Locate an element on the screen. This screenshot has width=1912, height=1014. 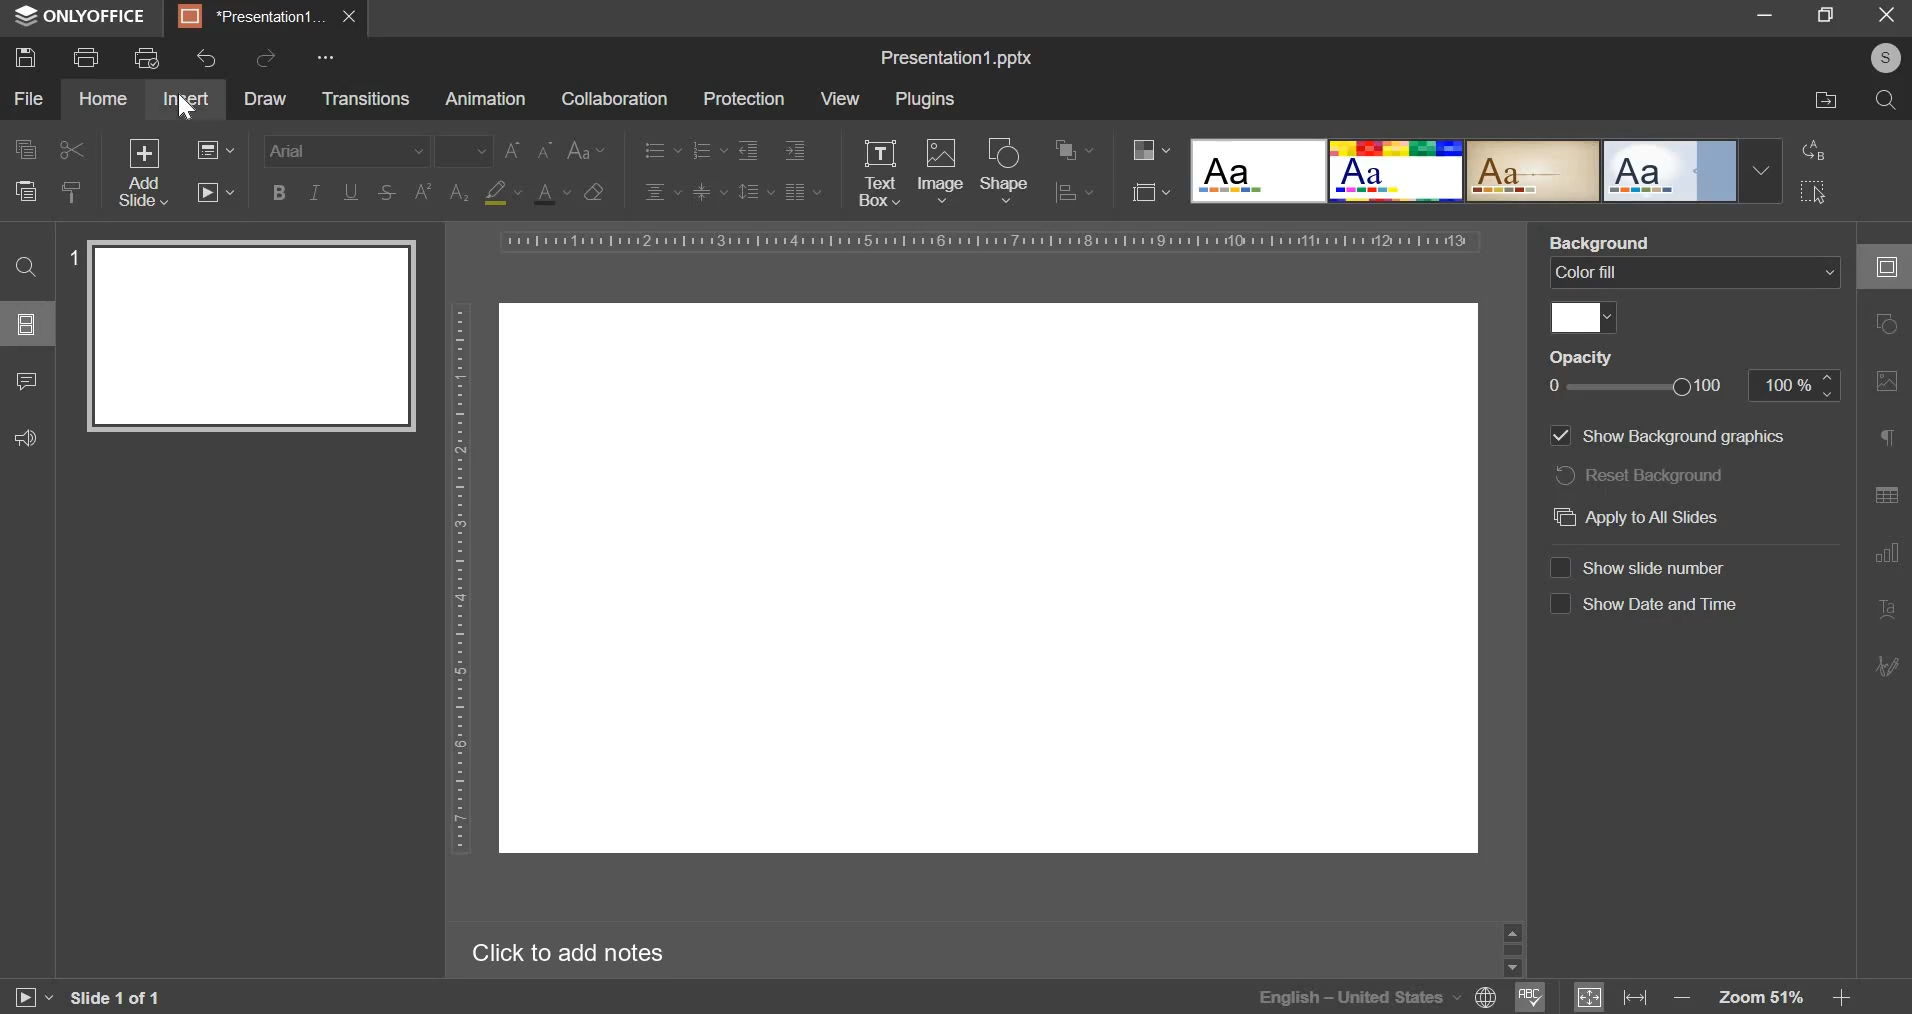
opacity is located at coordinates (1636, 387).